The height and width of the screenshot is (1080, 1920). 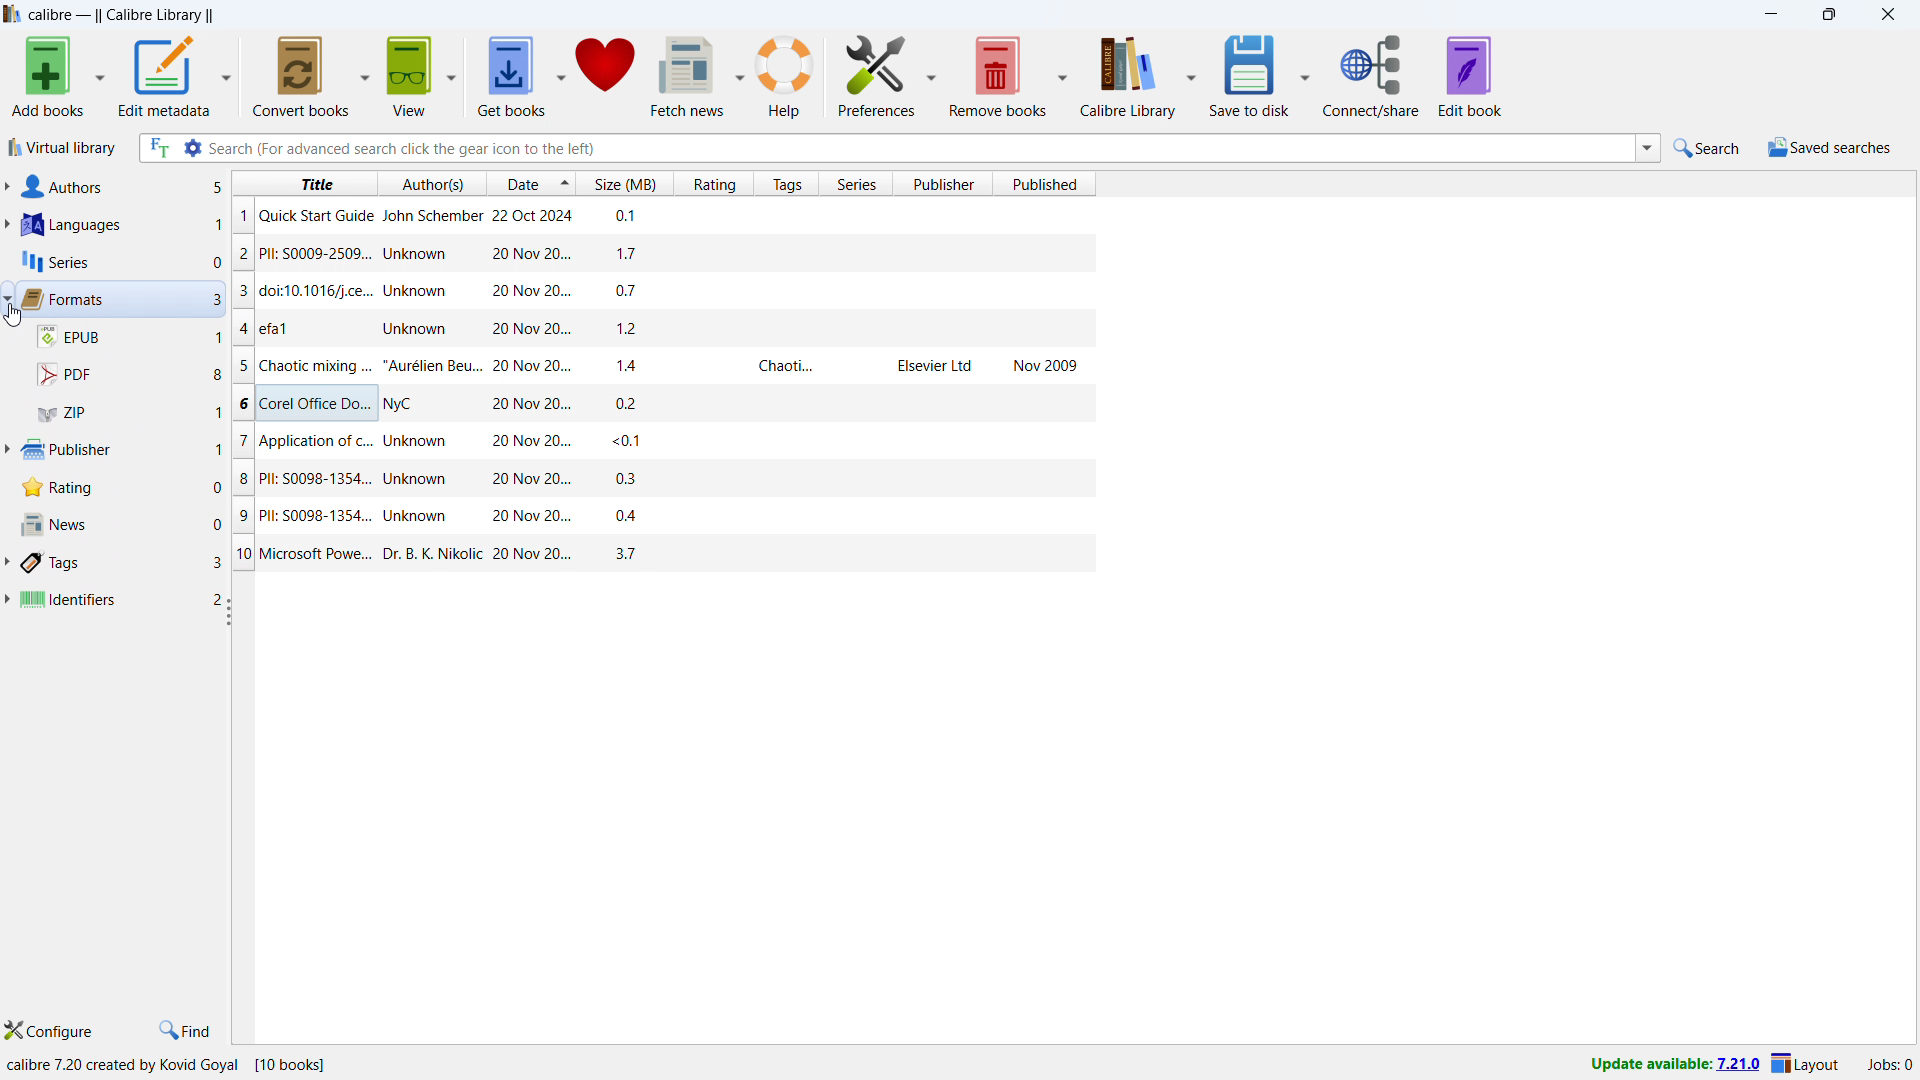 I want to click on help, so click(x=785, y=76).